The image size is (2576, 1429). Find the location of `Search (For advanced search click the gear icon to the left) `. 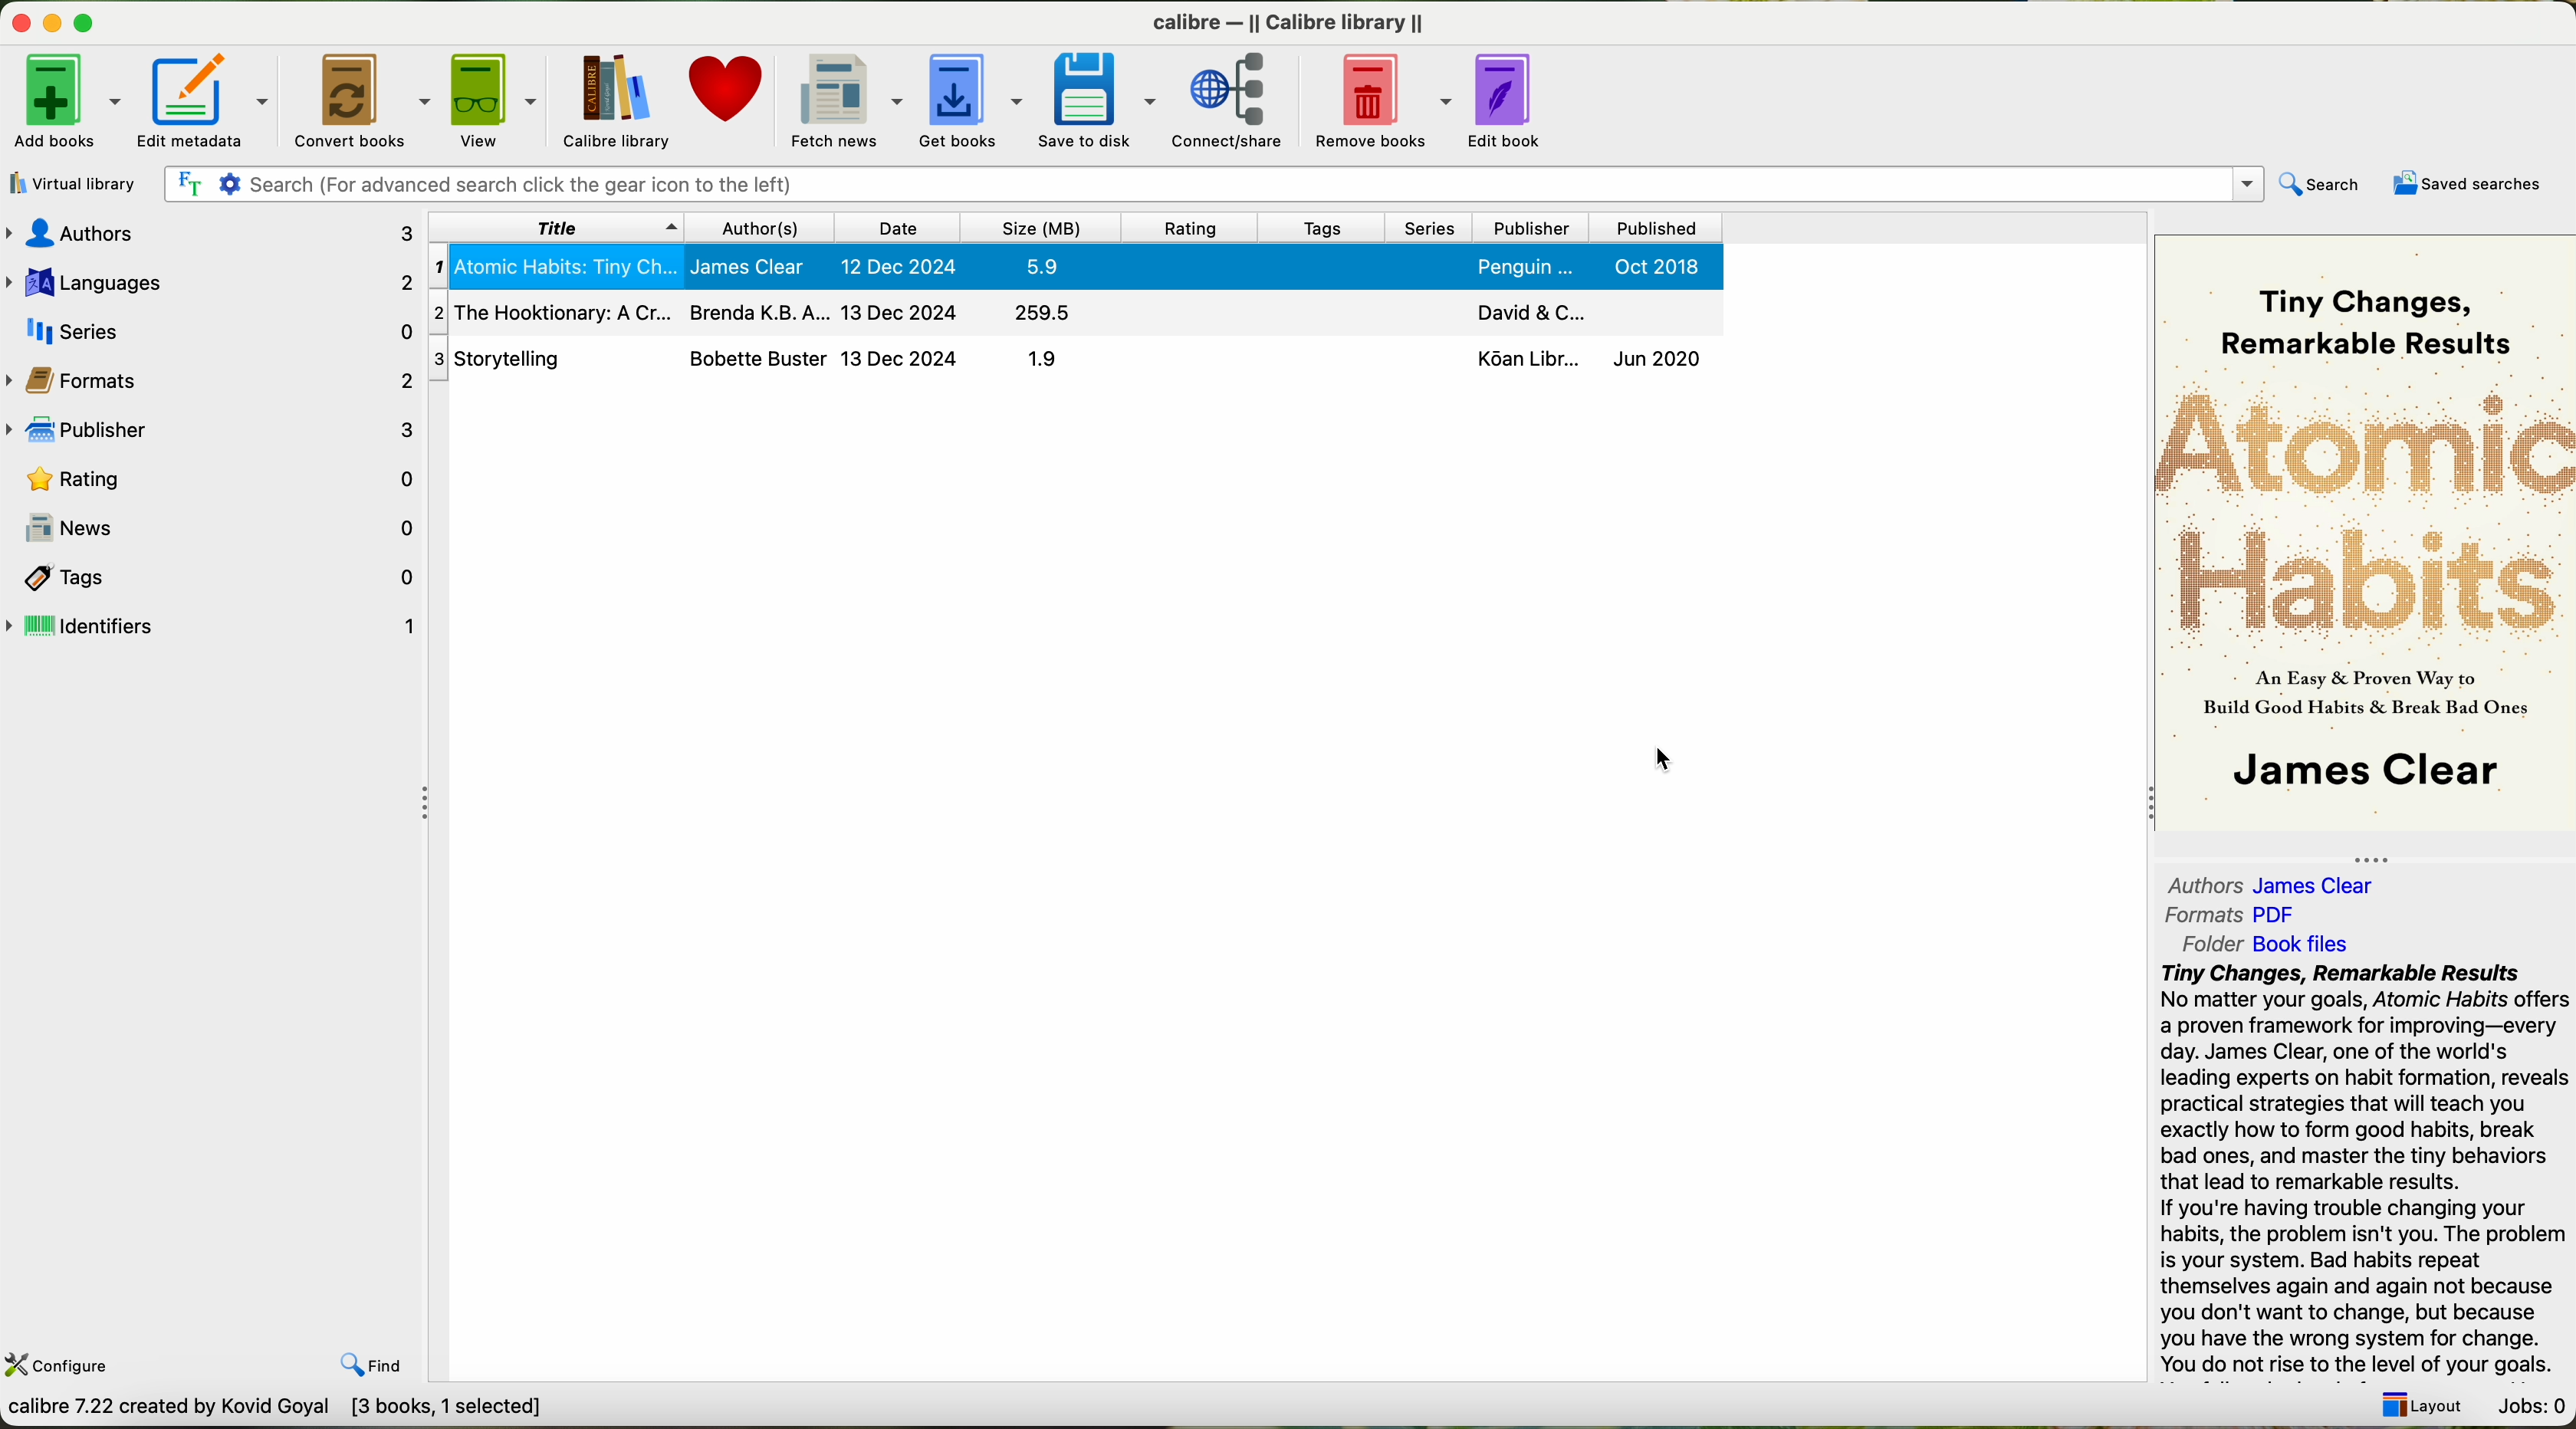

Search (For advanced search click the gear icon to the left)  is located at coordinates (1216, 184).